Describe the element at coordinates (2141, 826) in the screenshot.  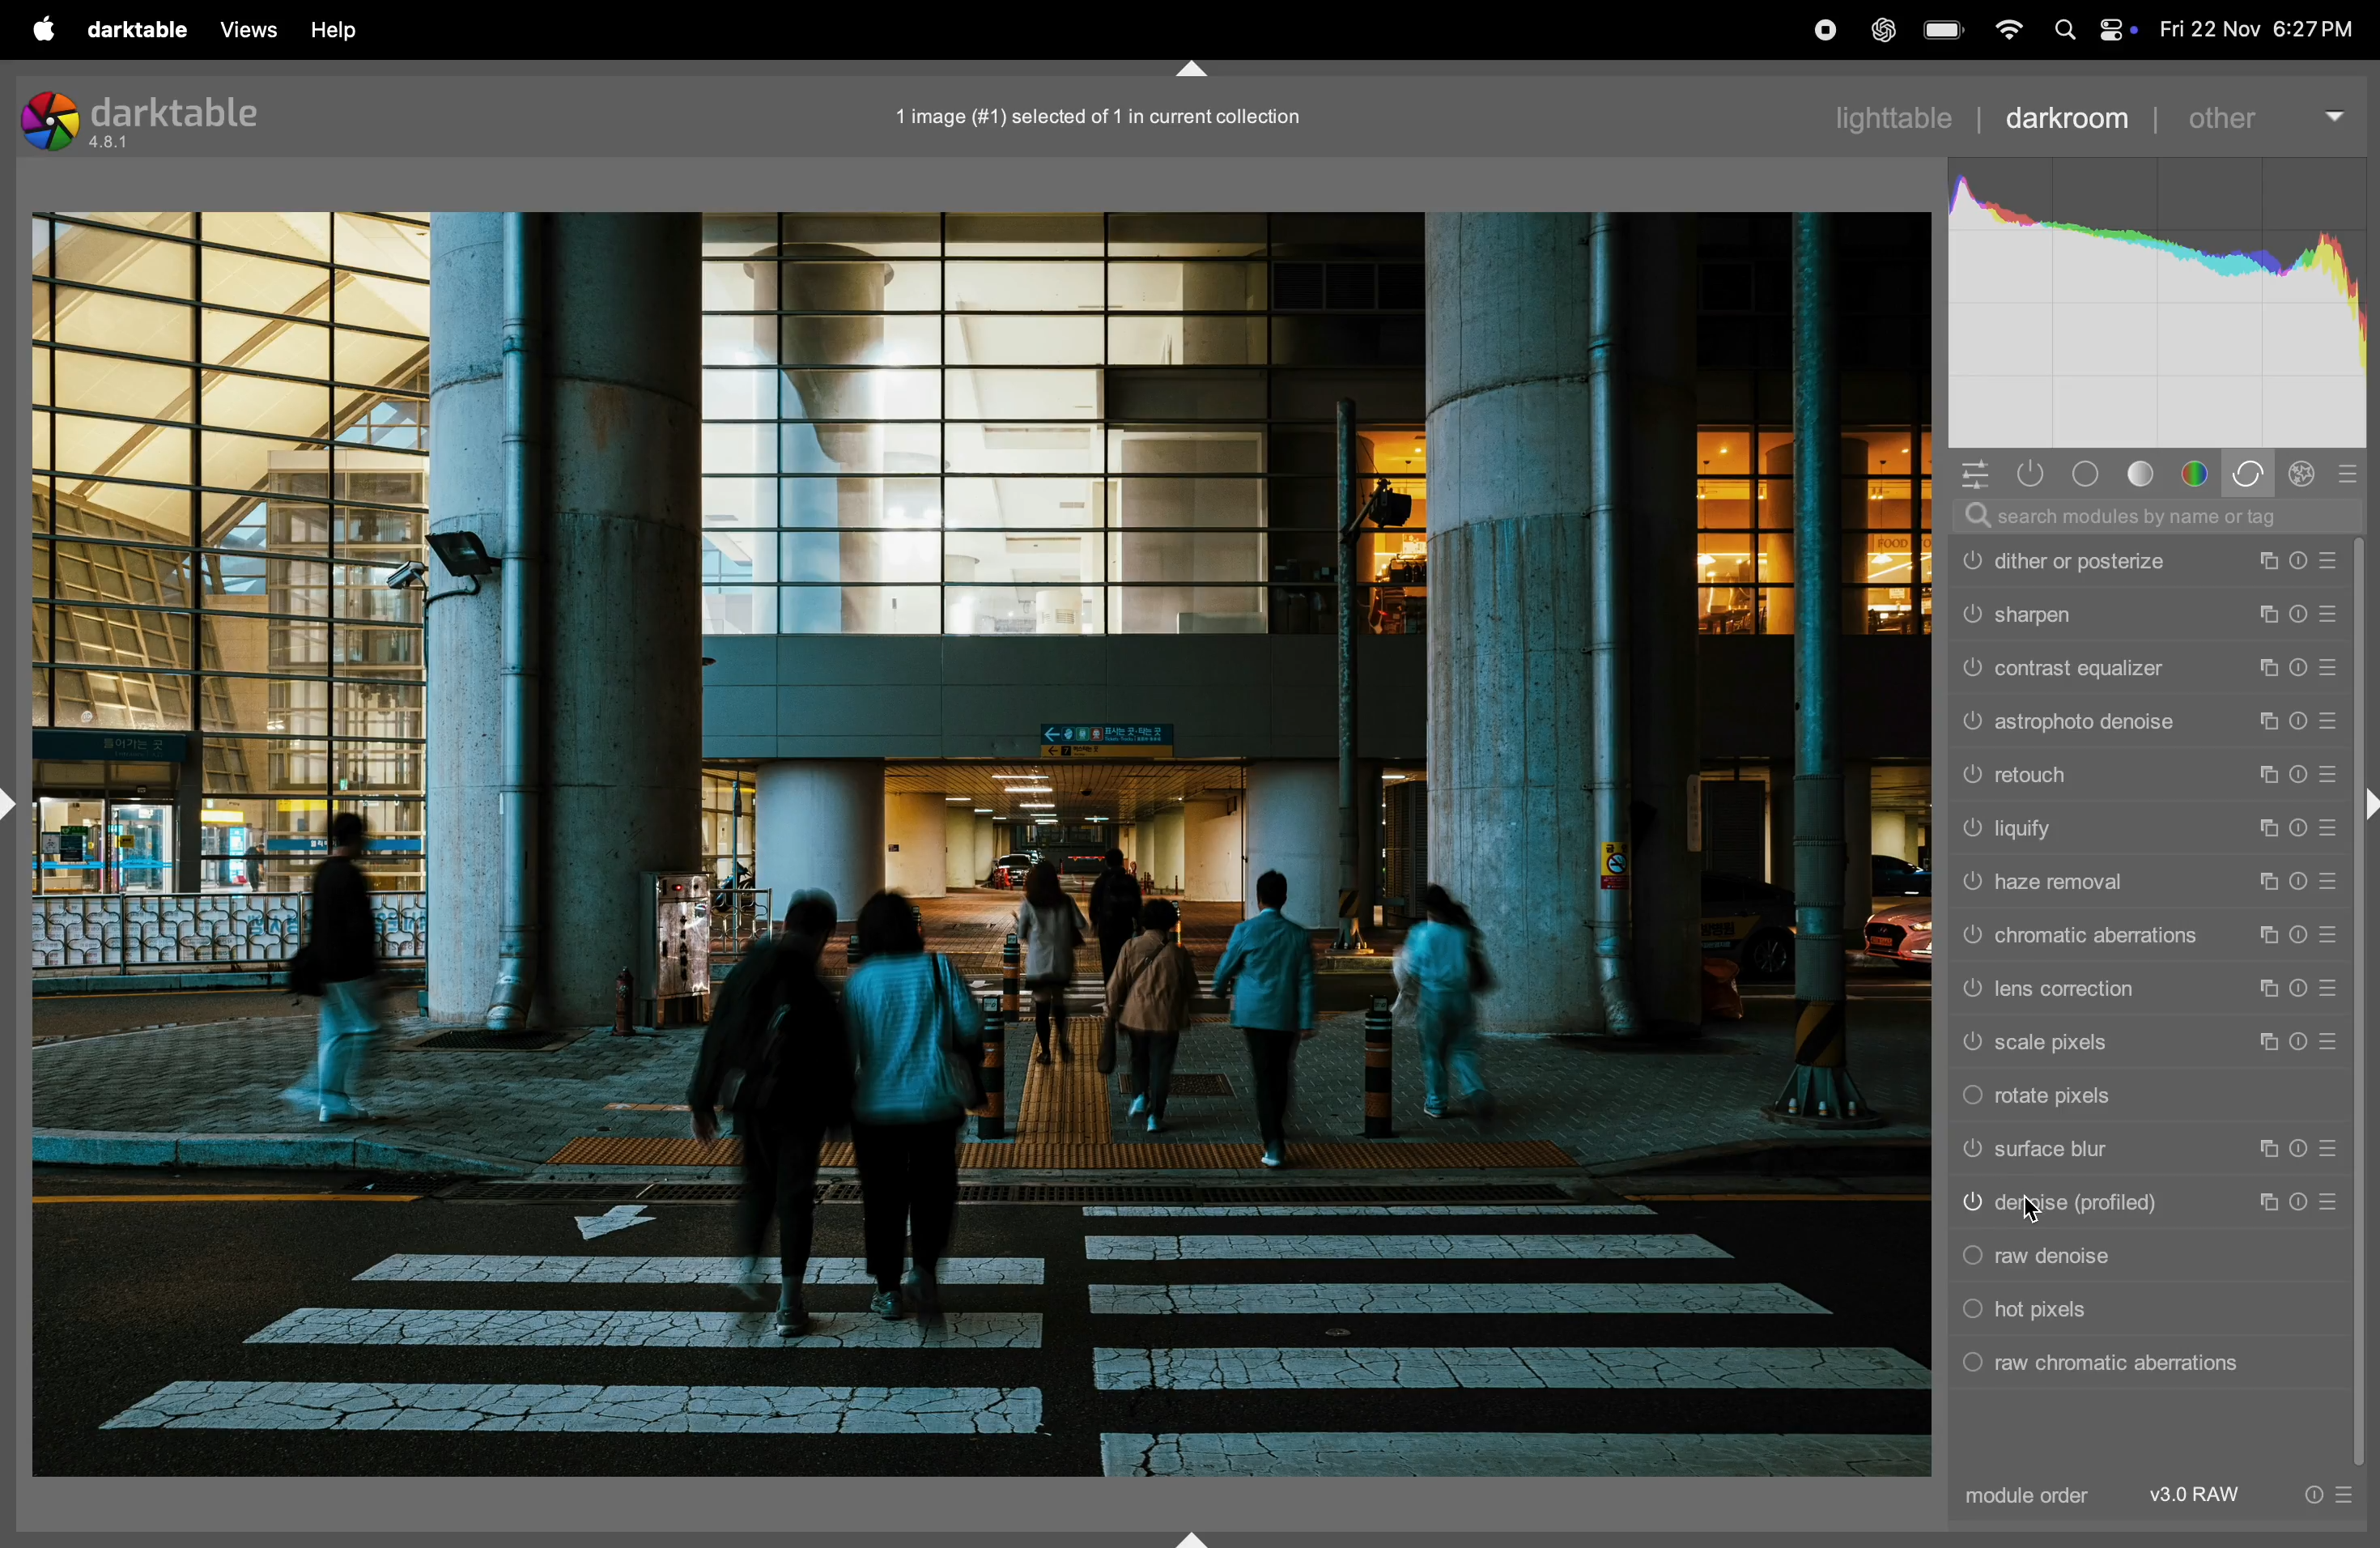
I see `liqufy` at that location.